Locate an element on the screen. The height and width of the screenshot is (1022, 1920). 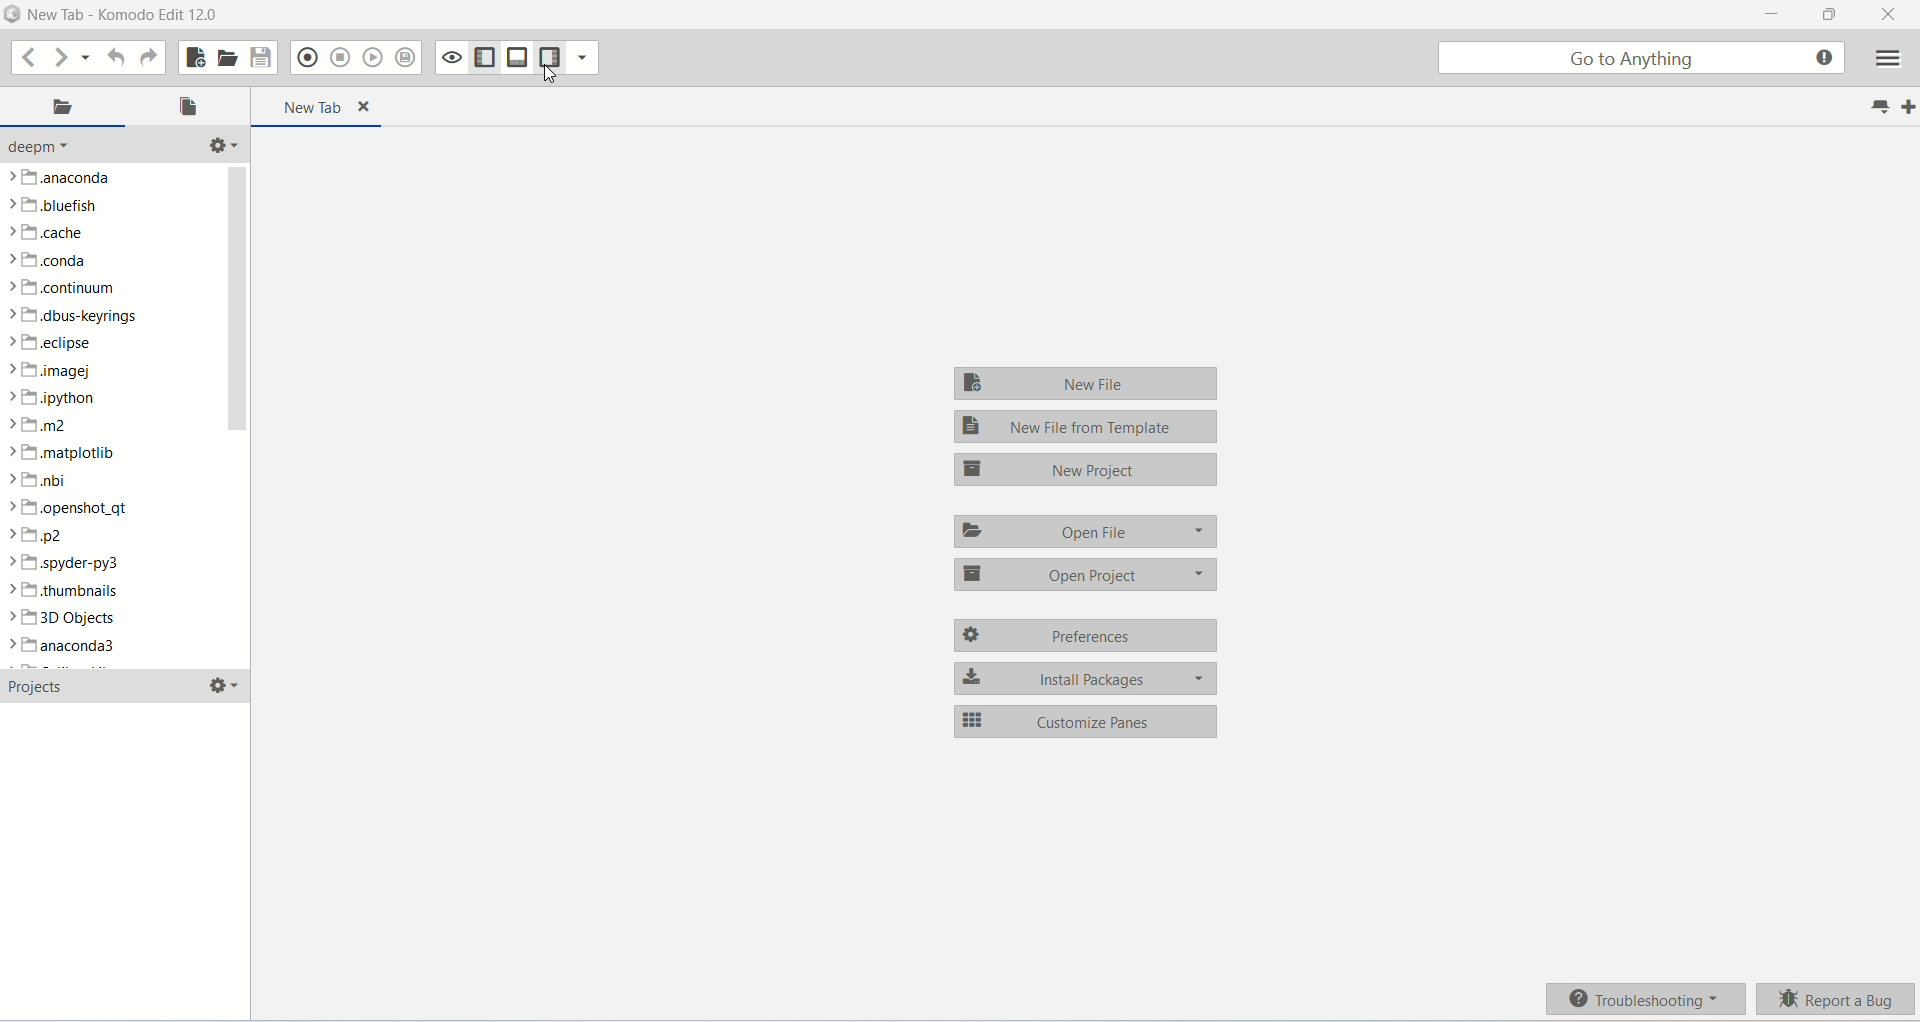
stop recording macro is located at coordinates (340, 58).